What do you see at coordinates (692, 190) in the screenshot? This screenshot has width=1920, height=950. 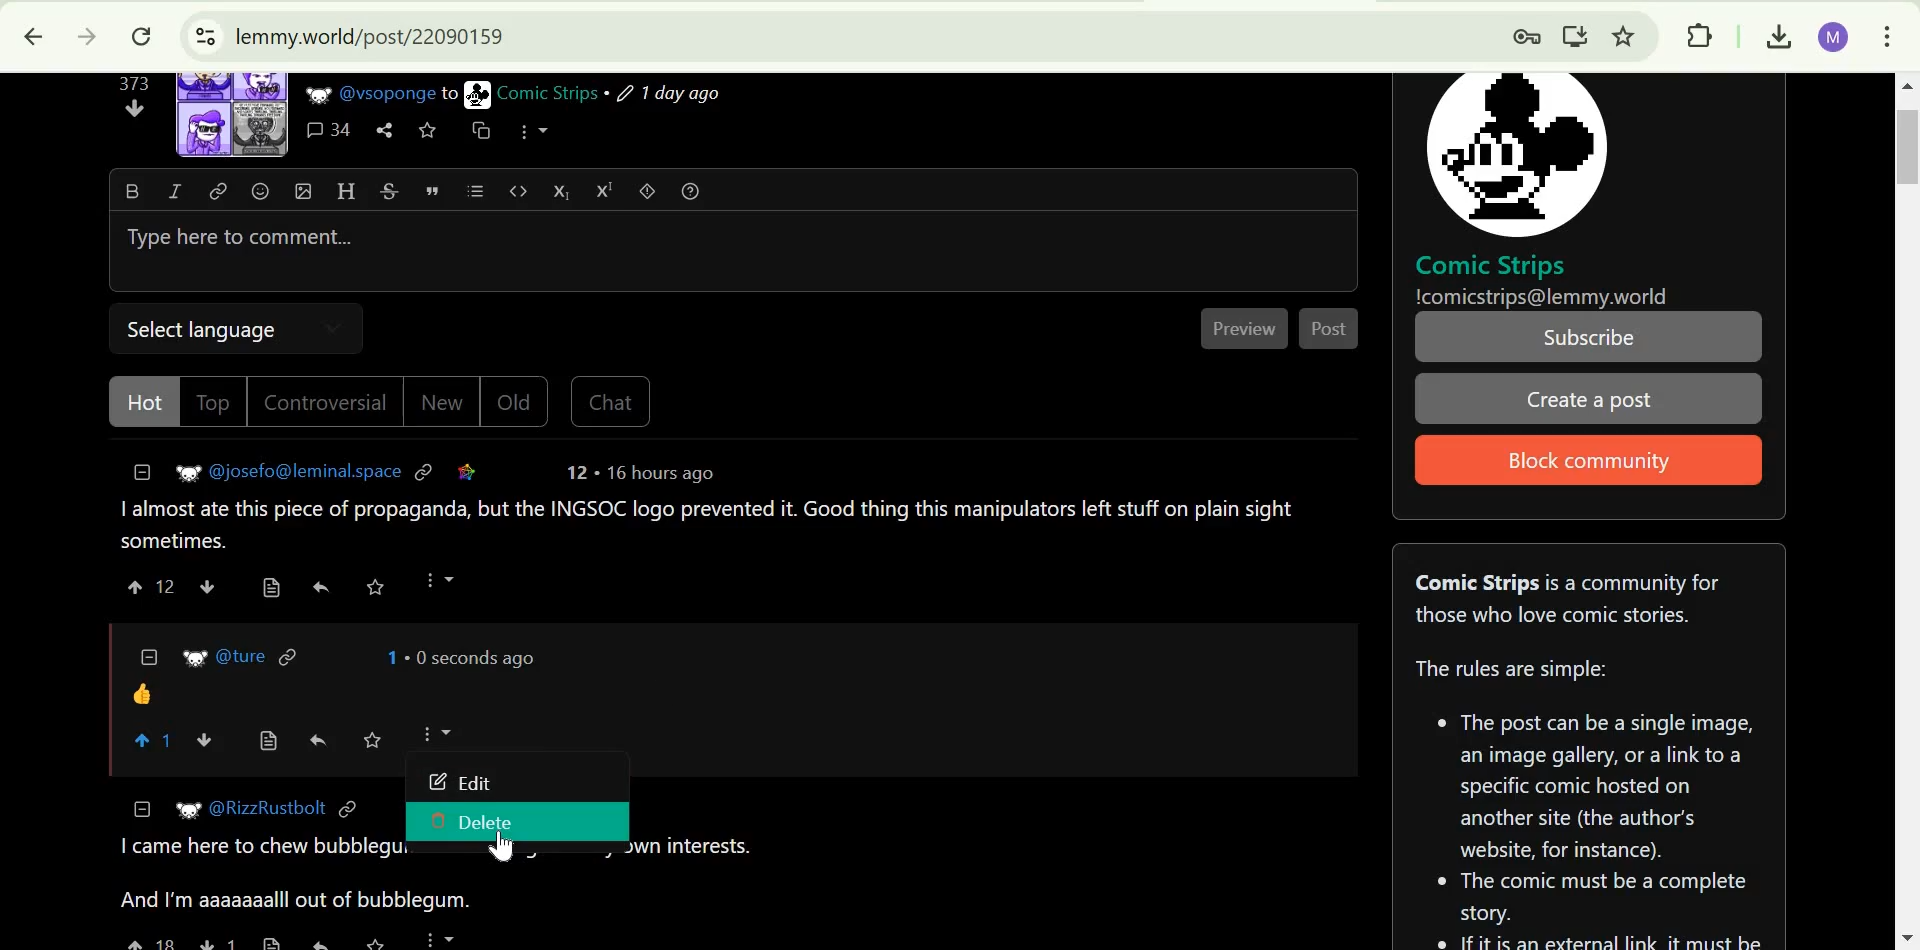 I see `formatting help` at bounding box center [692, 190].